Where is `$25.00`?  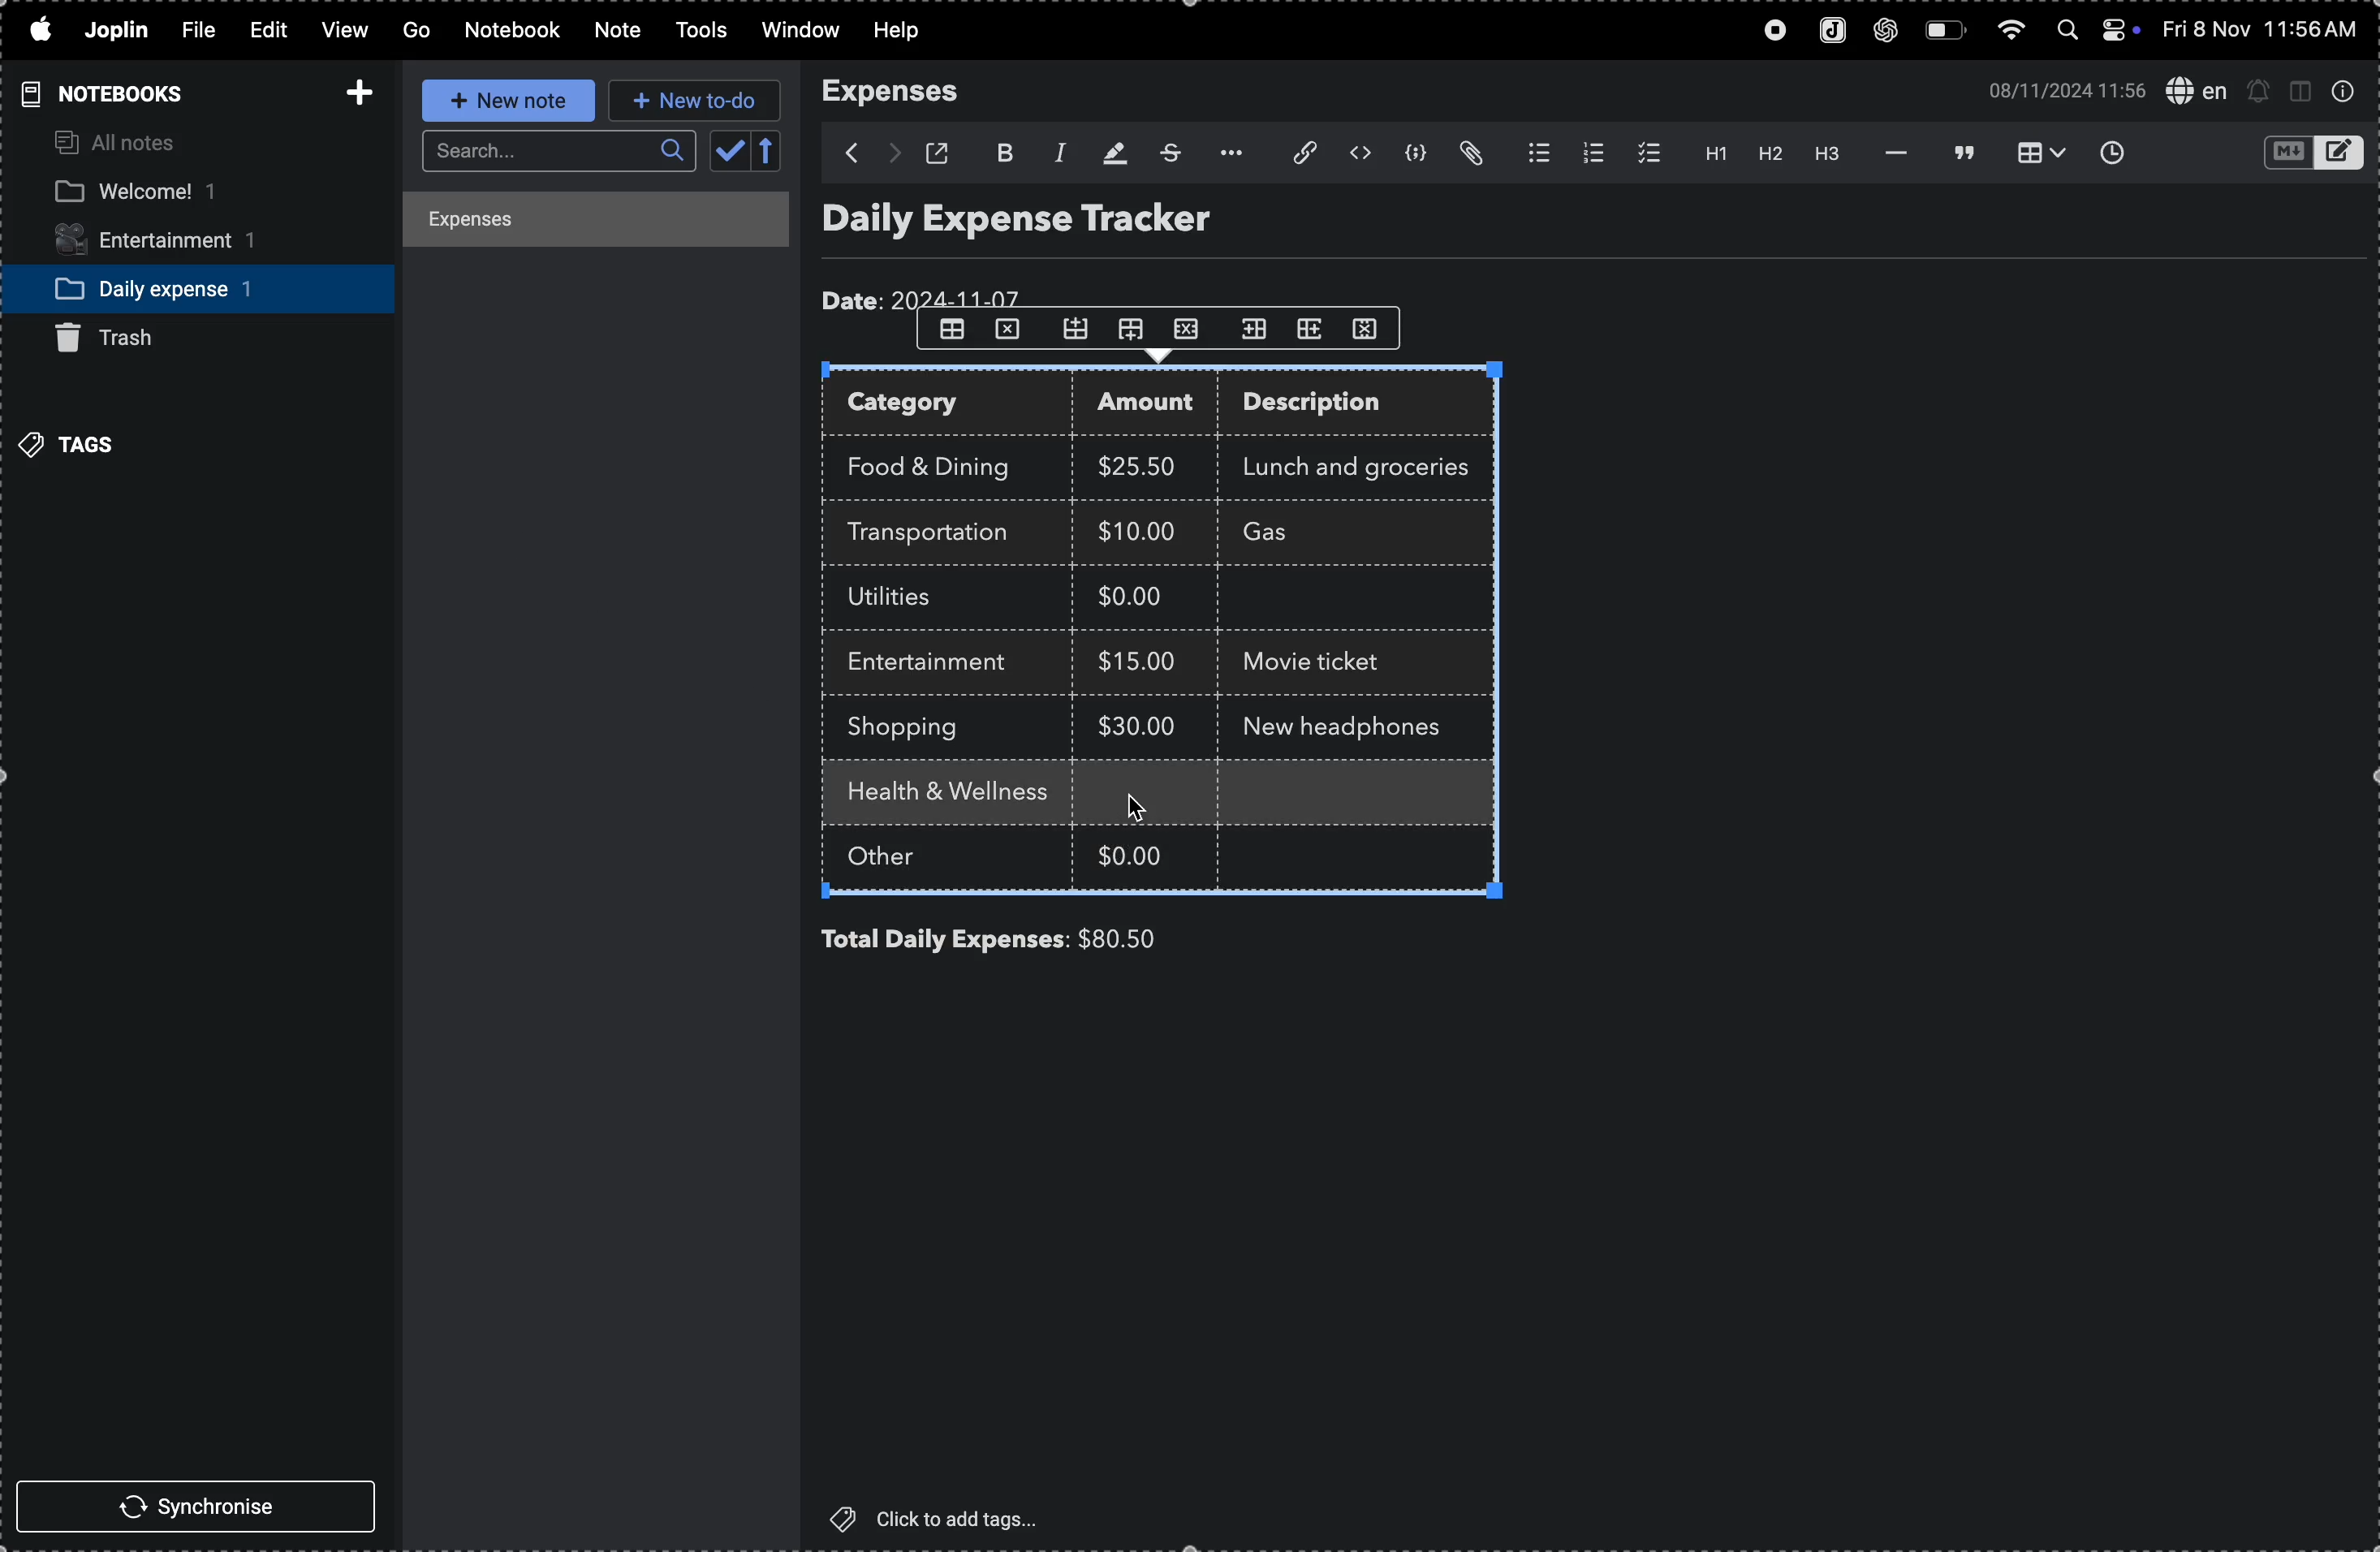
$25.00 is located at coordinates (1143, 467).